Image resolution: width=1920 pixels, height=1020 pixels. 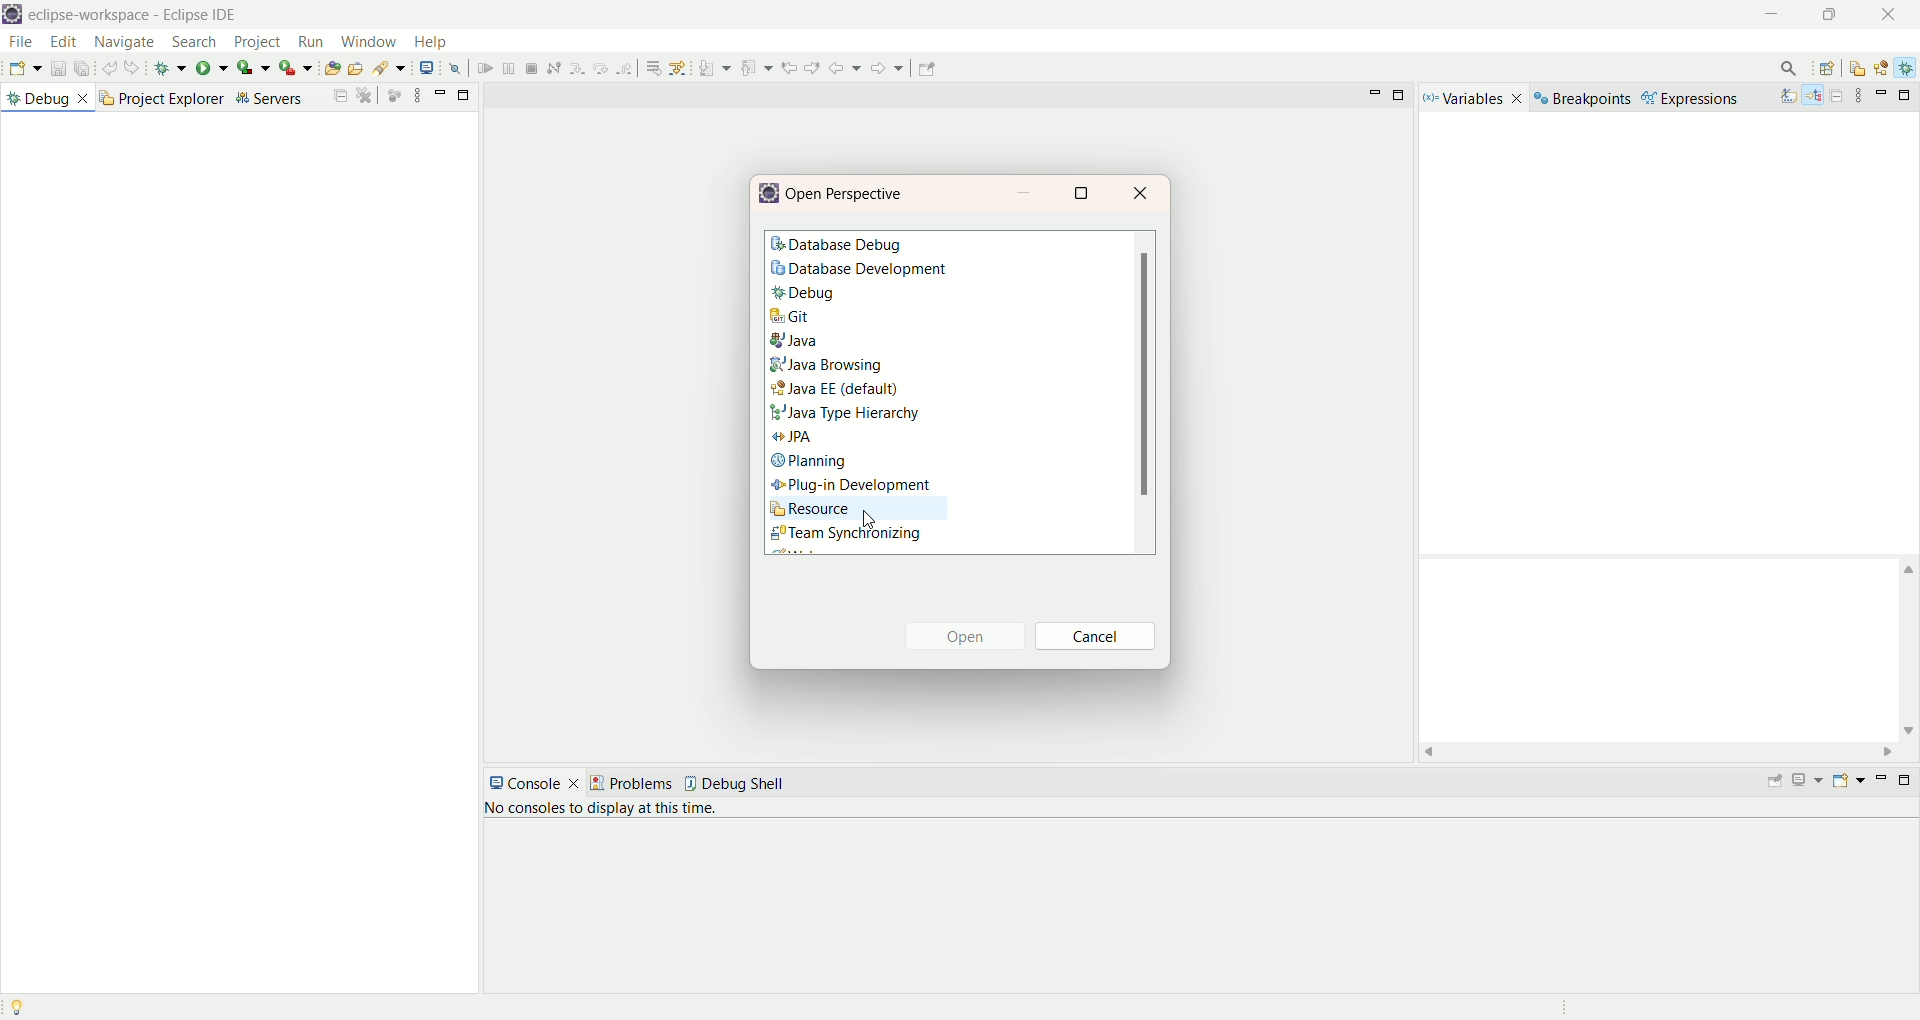 What do you see at coordinates (1786, 95) in the screenshot?
I see `show type name` at bounding box center [1786, 95].